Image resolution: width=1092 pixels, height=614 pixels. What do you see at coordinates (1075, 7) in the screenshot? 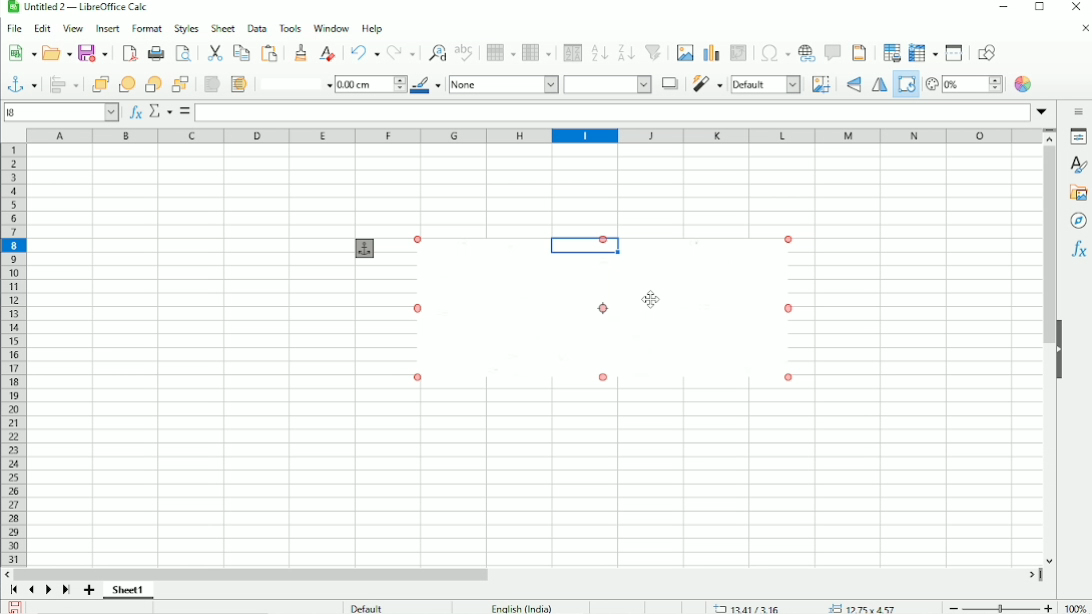
I see `Close` at bounding box center [1075, 7].